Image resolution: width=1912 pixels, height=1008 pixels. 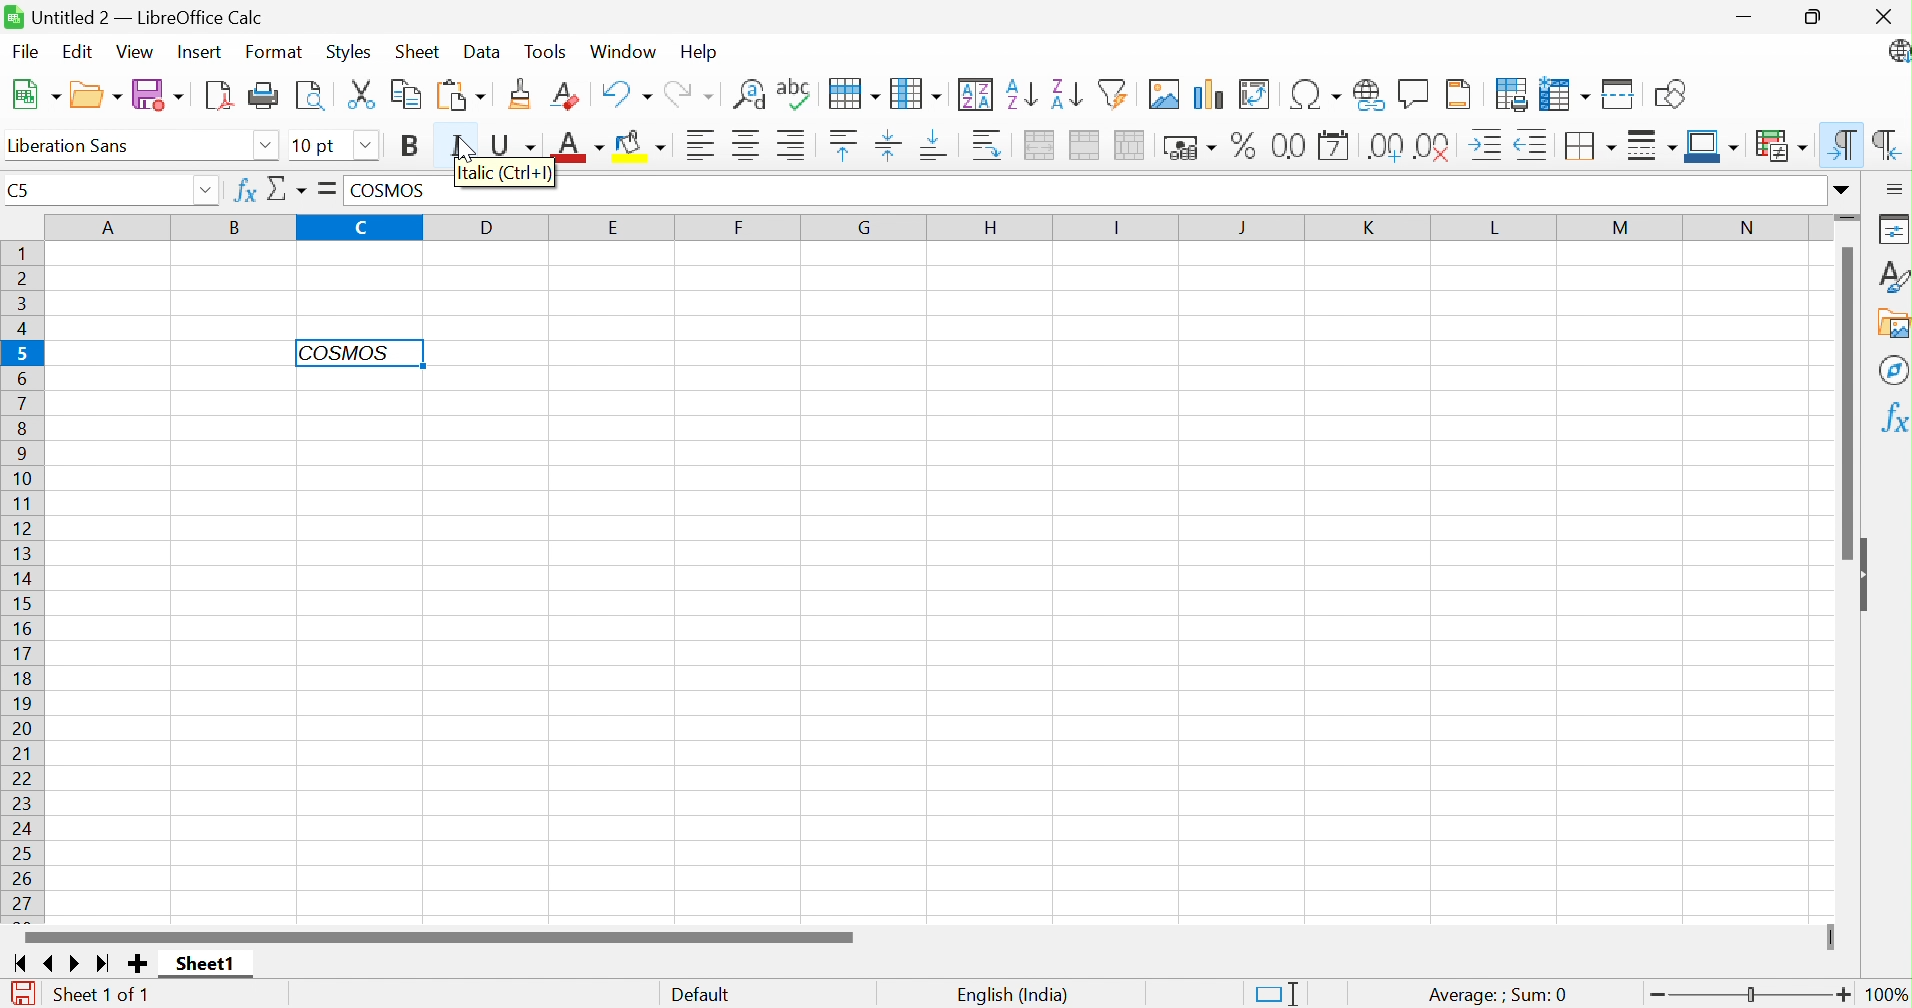 What do you see at coordinates (1205, 94) in the screenshot?
I see `Insert chart` at bounding box center [1205, 94].